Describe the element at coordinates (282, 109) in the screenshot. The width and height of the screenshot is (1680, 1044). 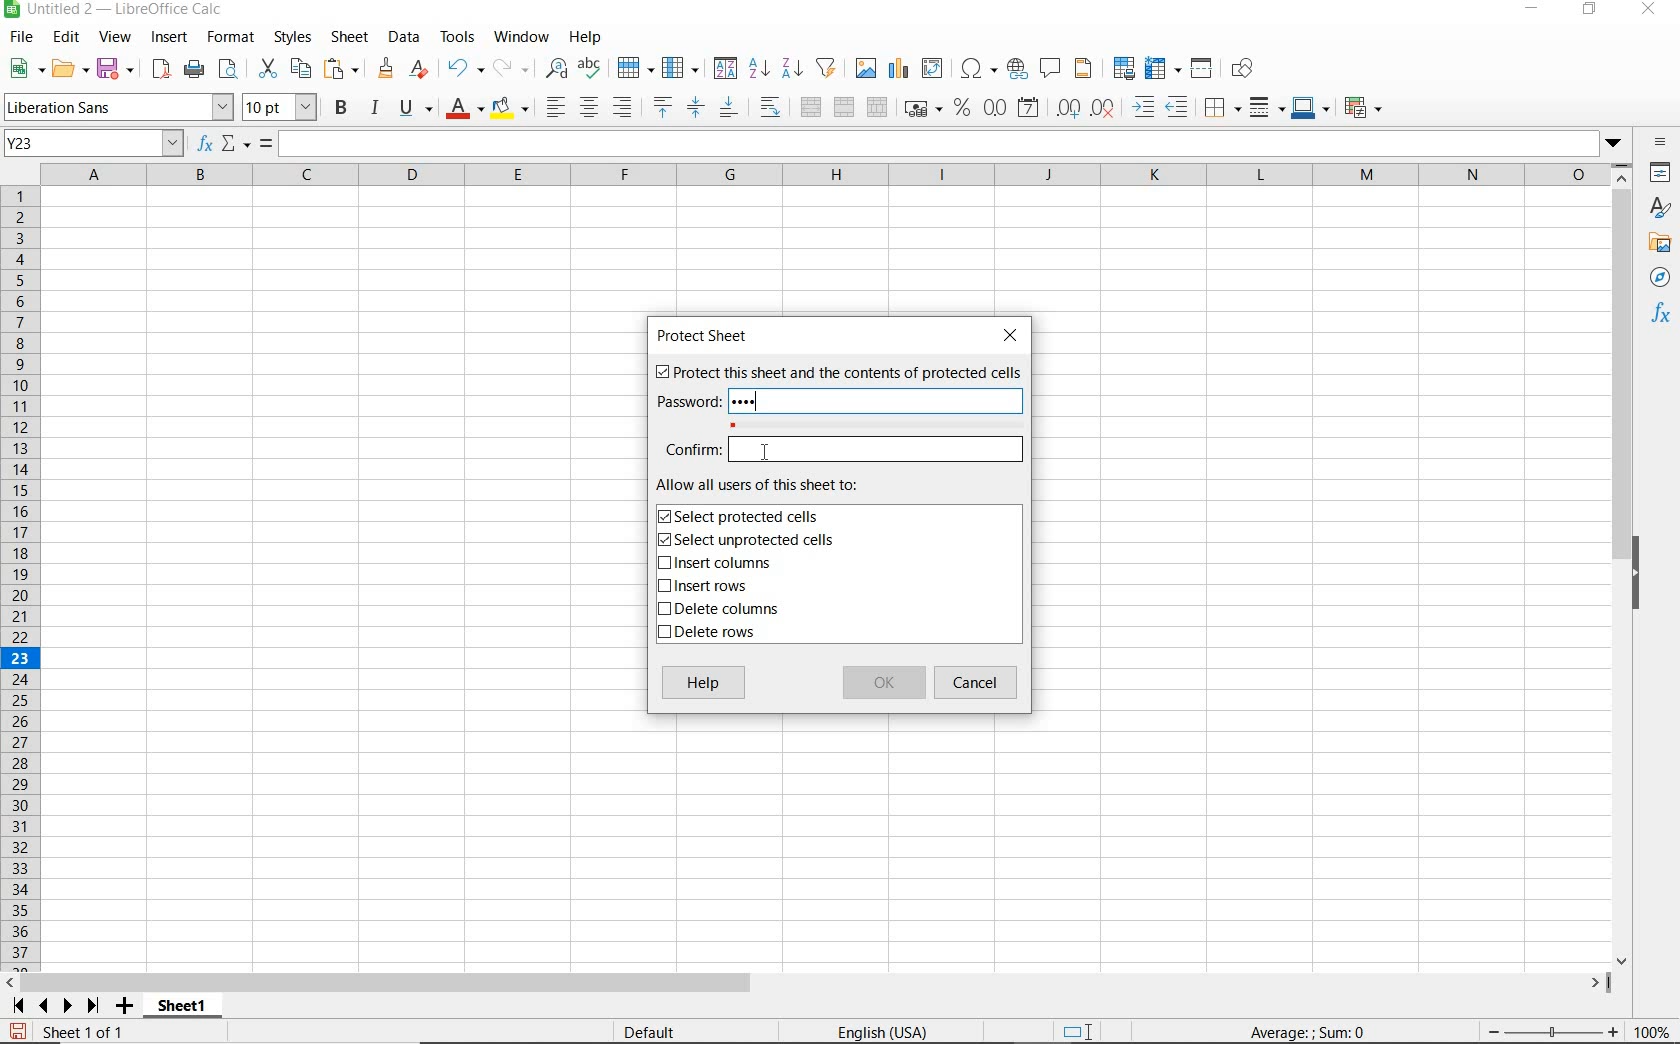
I see `FONT SIZE` at that location.